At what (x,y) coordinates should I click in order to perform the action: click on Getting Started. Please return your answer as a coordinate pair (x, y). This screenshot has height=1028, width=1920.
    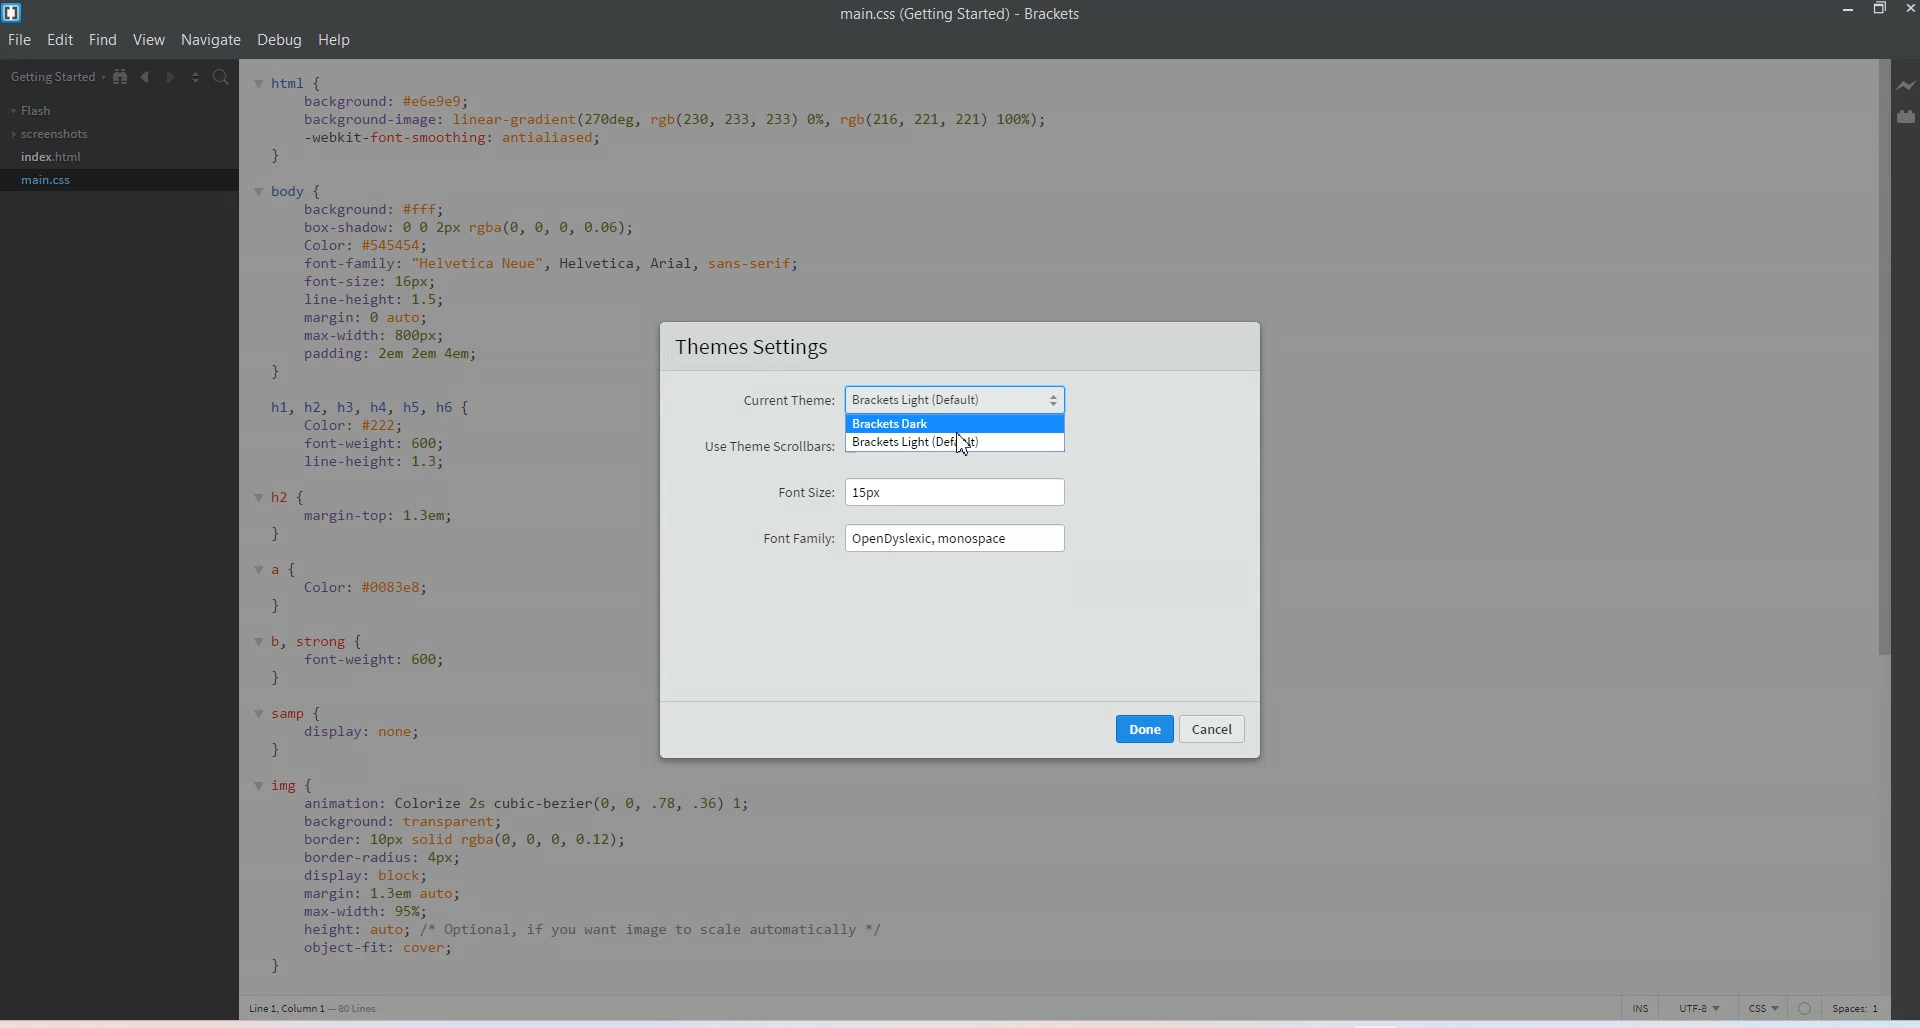
    Looking at the image, I should click on (58, 78).